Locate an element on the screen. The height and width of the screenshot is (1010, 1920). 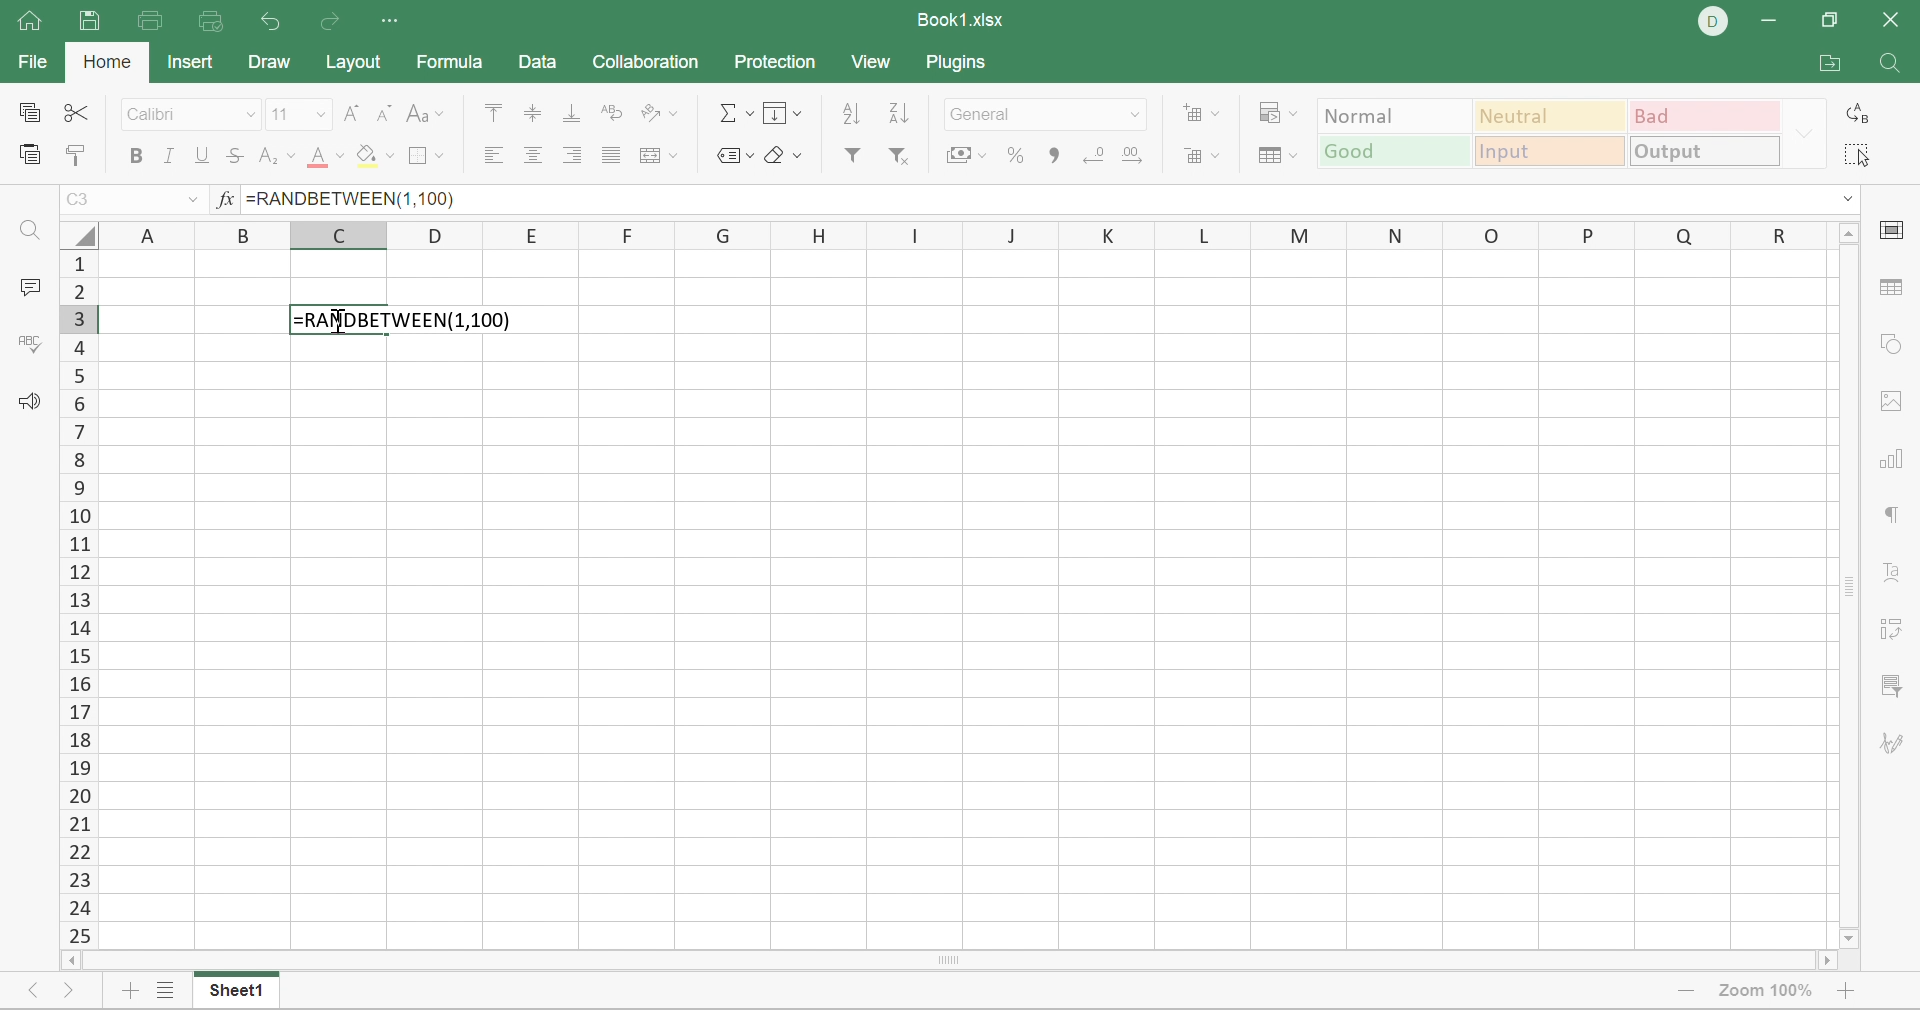
Scroll Bar is located at coordinates (1849, 587).